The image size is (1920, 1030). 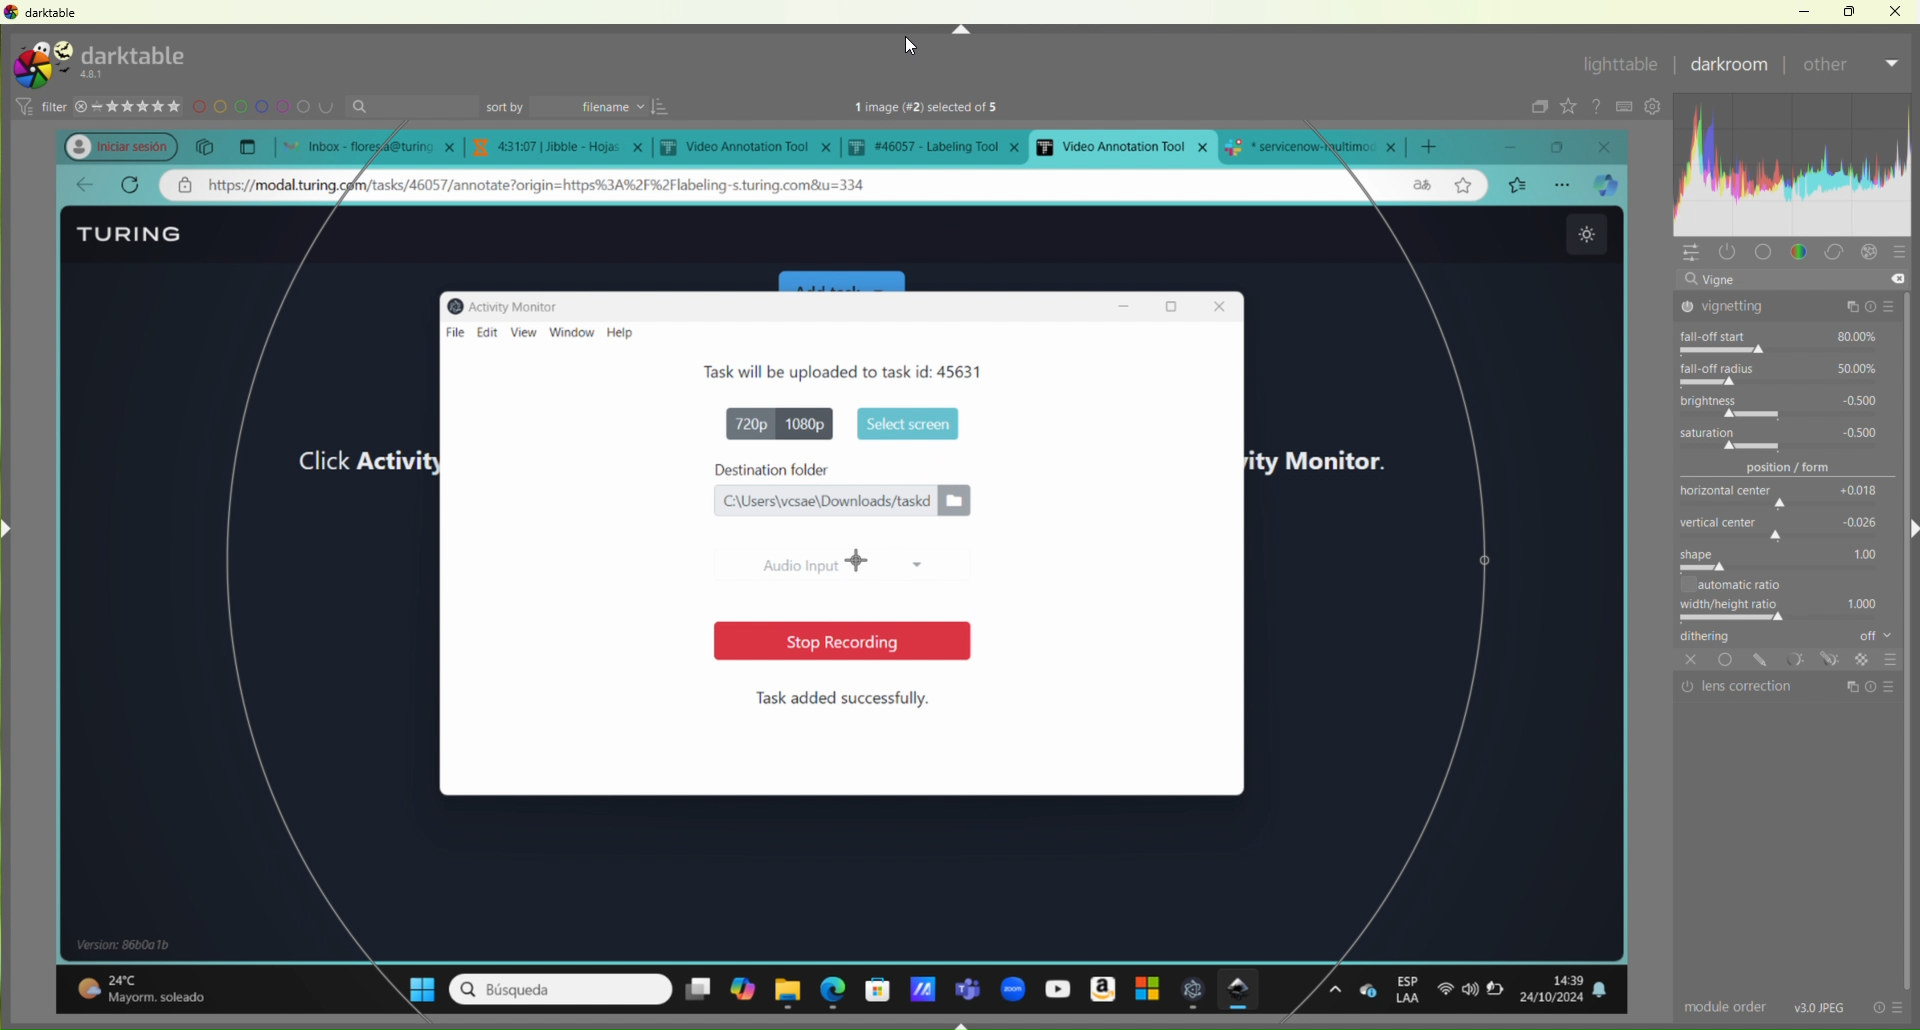 What do you see at coordinates (969, 983) in the screenshot?
I see `teams` at bounding box center [969, 983].